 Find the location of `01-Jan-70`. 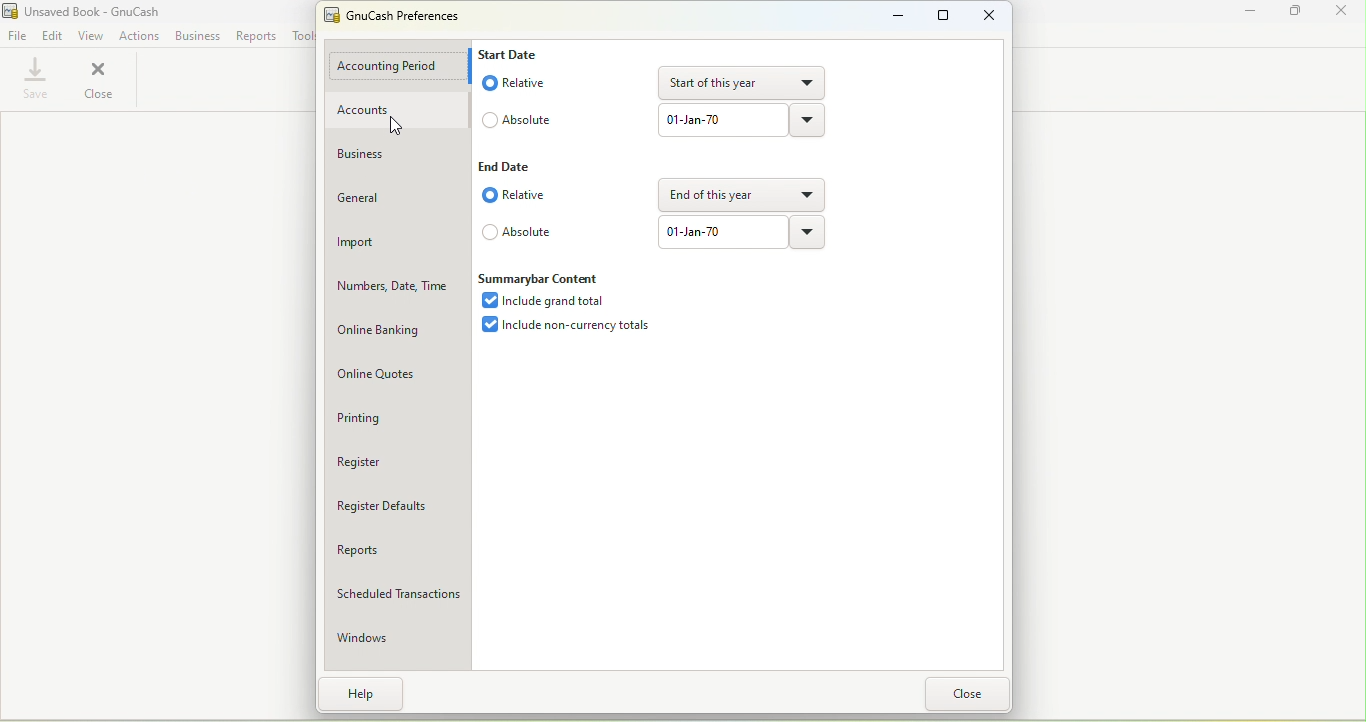

01-Jan-70 is located at coordinates (719, 119).